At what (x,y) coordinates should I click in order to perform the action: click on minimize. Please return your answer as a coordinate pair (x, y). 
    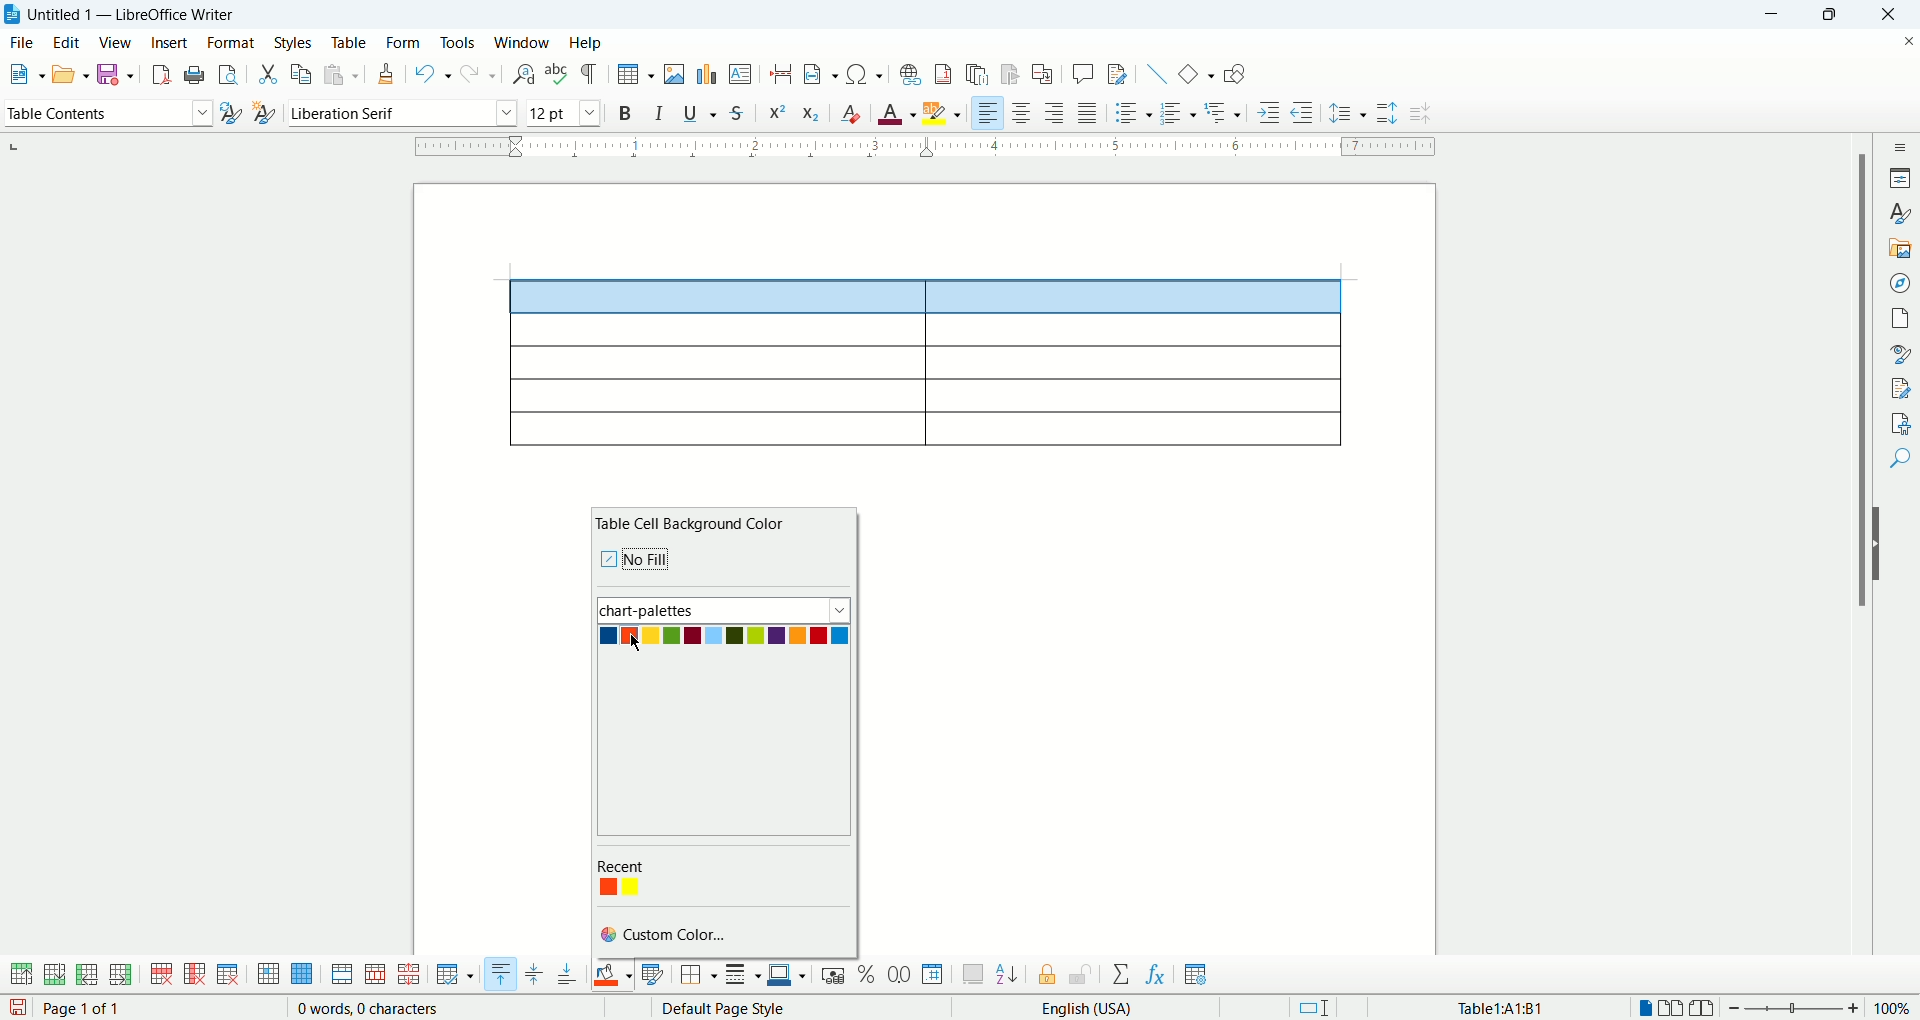
    Looking at the image, I should click on (1777, 15).